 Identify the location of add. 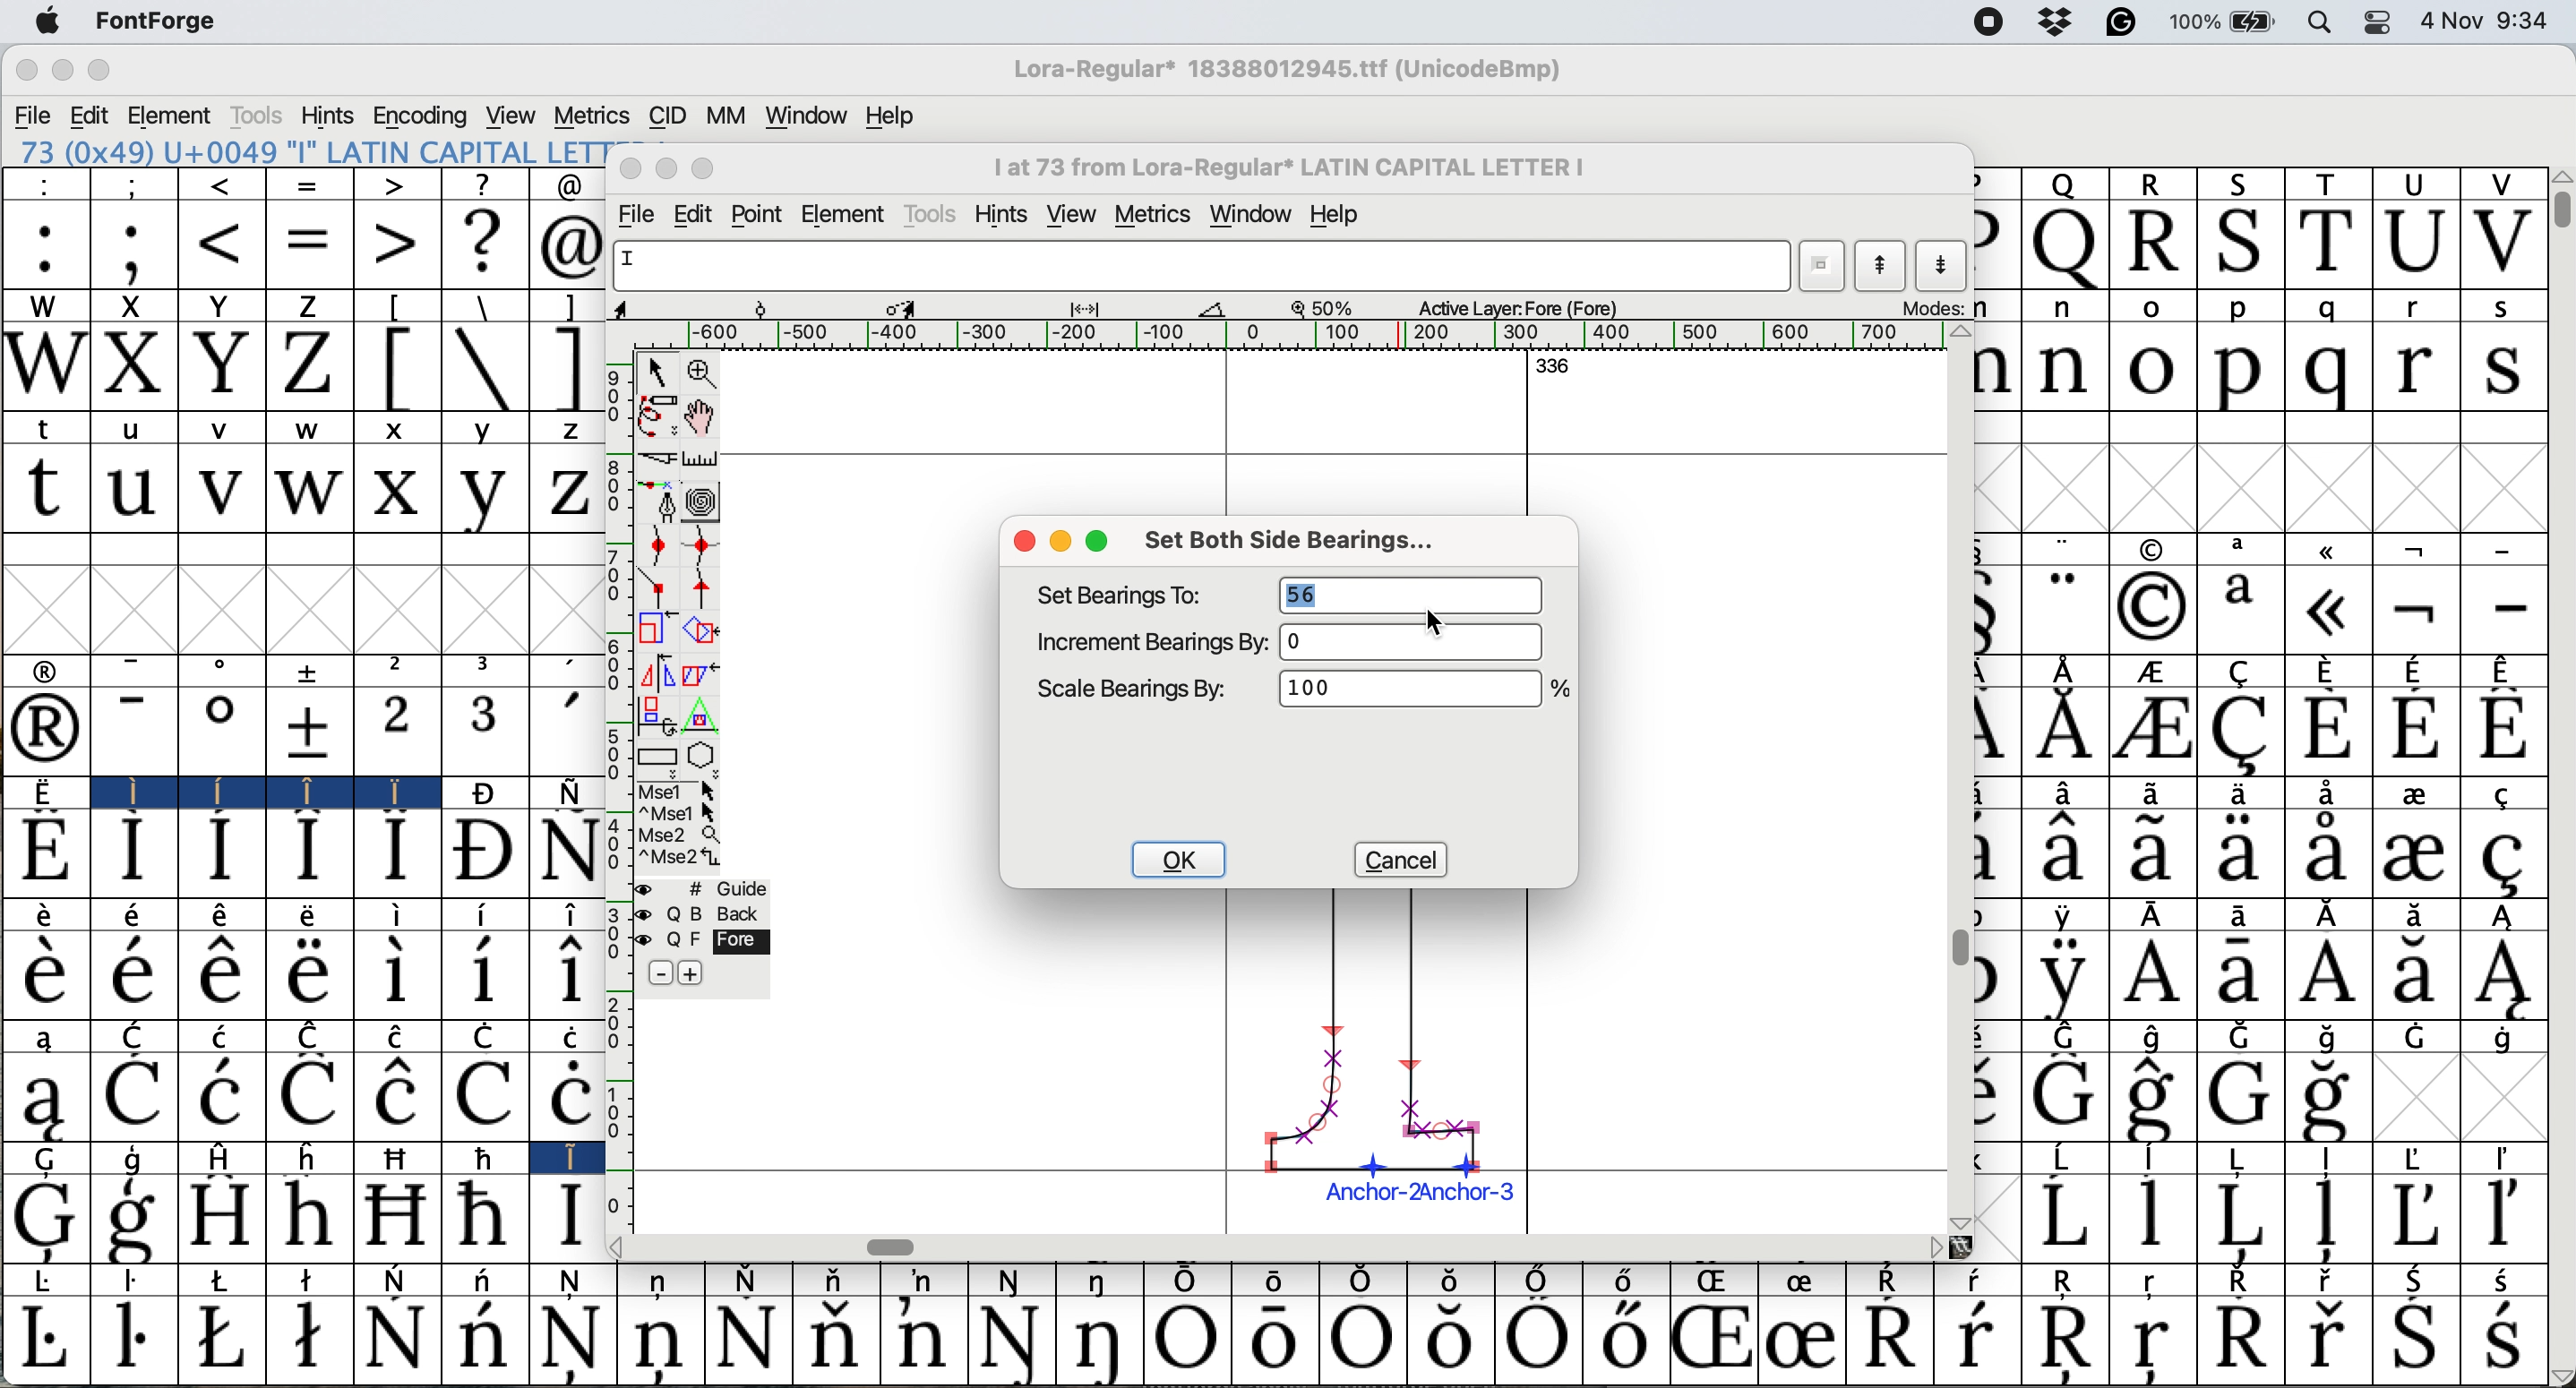
(694, 972).